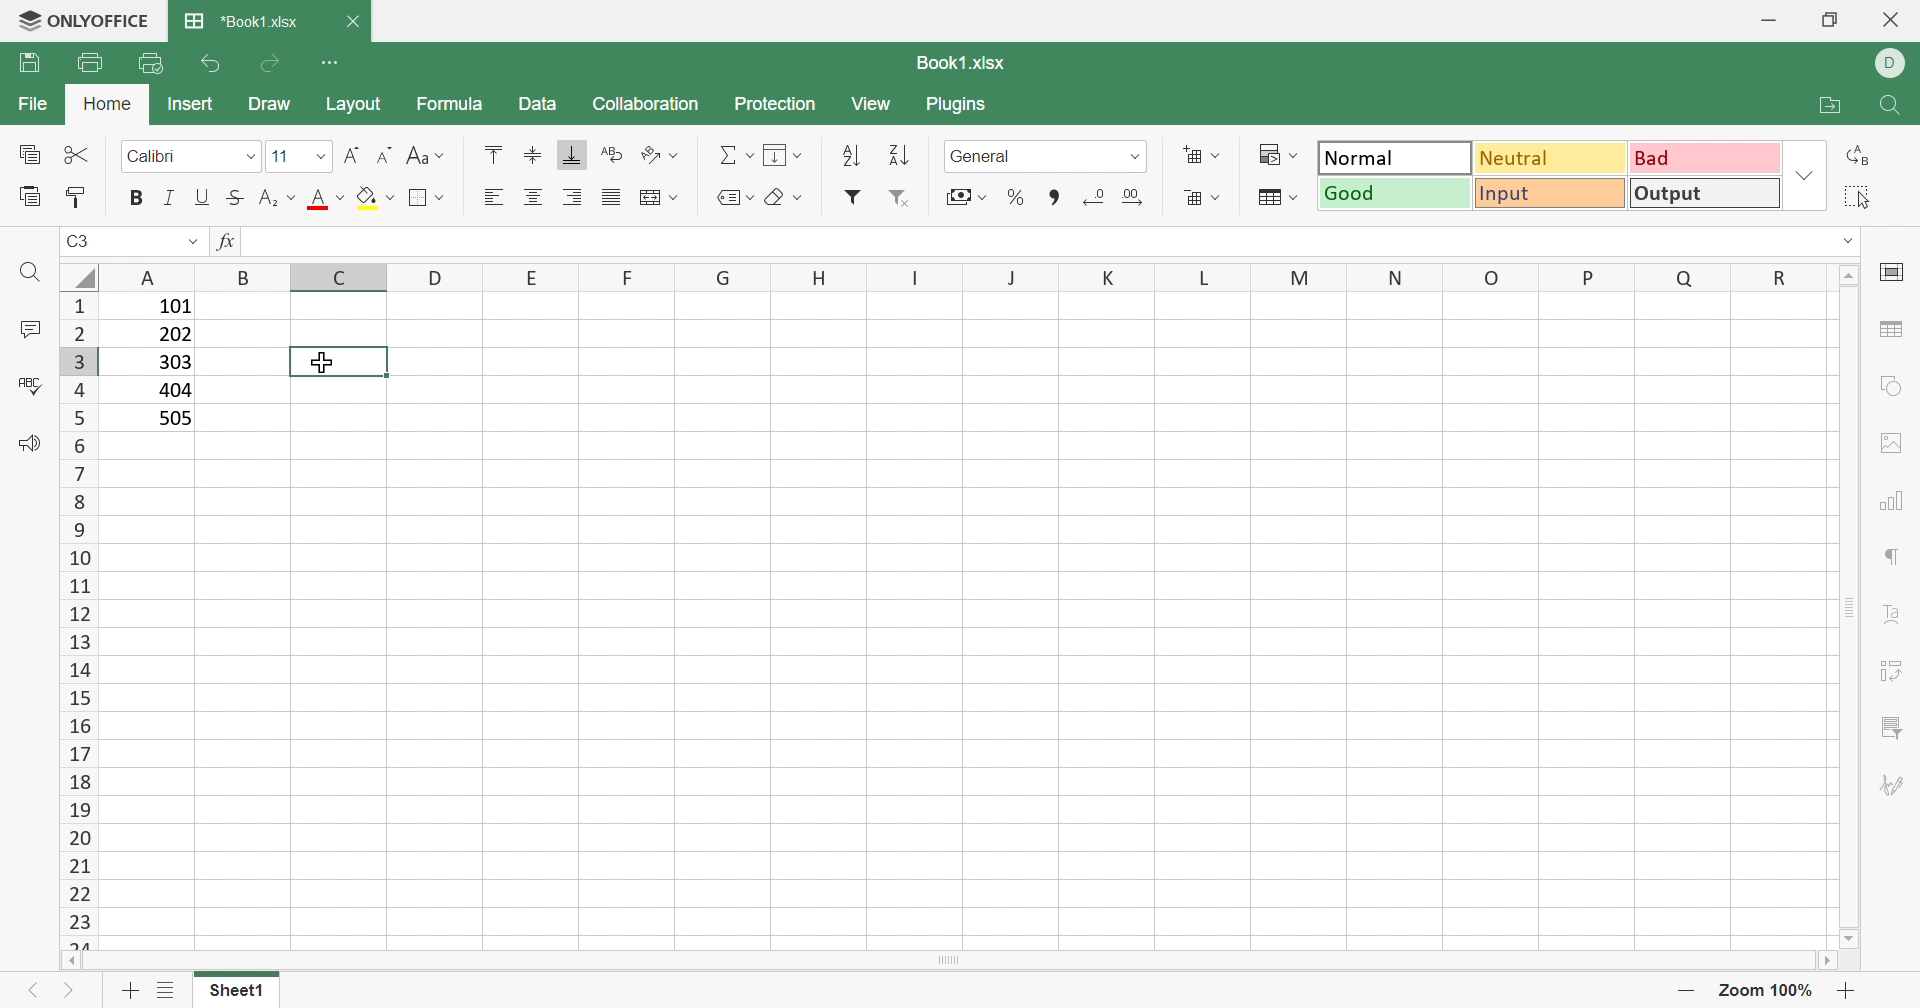 This screenshot has height=1008, width=1920. What do you see at coordinates (662, 195) in the screenshot?
I see `Merge and center` at bounding box center [662, 195].